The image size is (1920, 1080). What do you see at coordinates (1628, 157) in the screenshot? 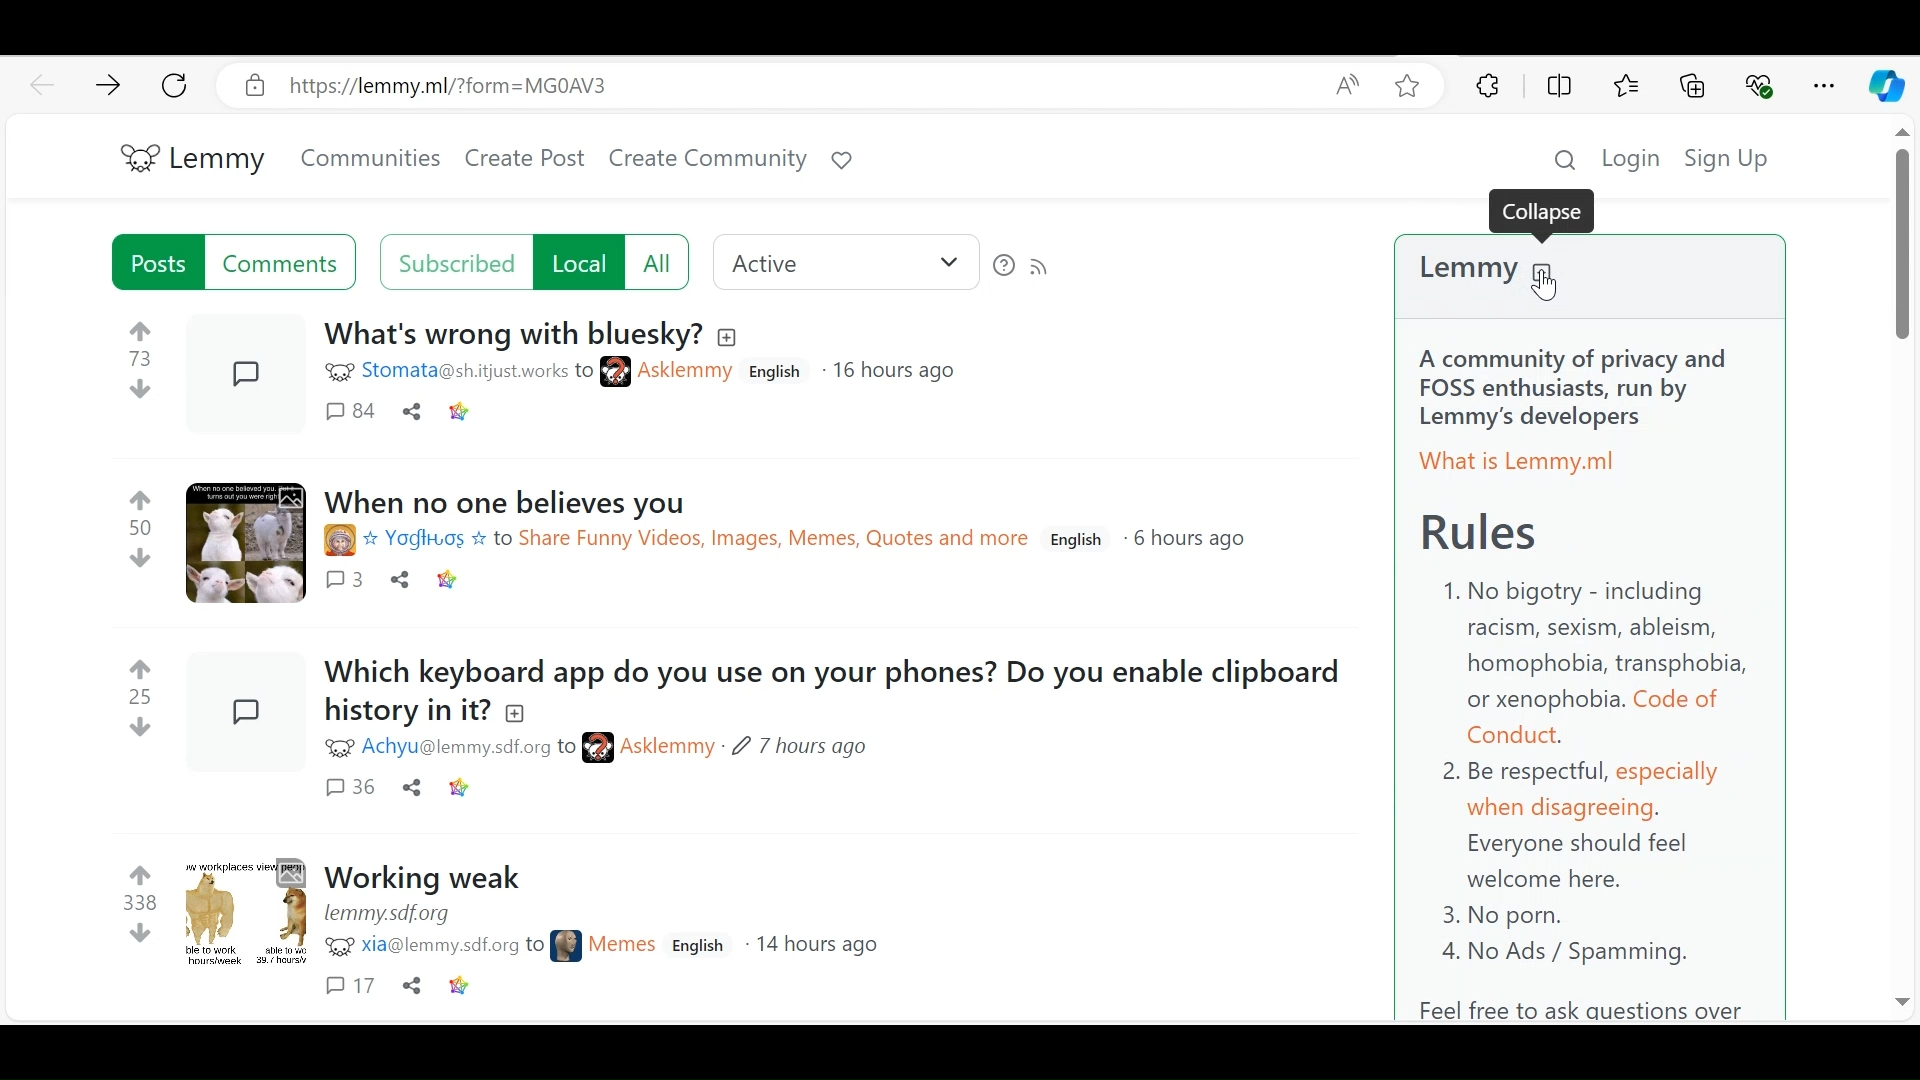
I see `login` at bounding box center [1628, 157].